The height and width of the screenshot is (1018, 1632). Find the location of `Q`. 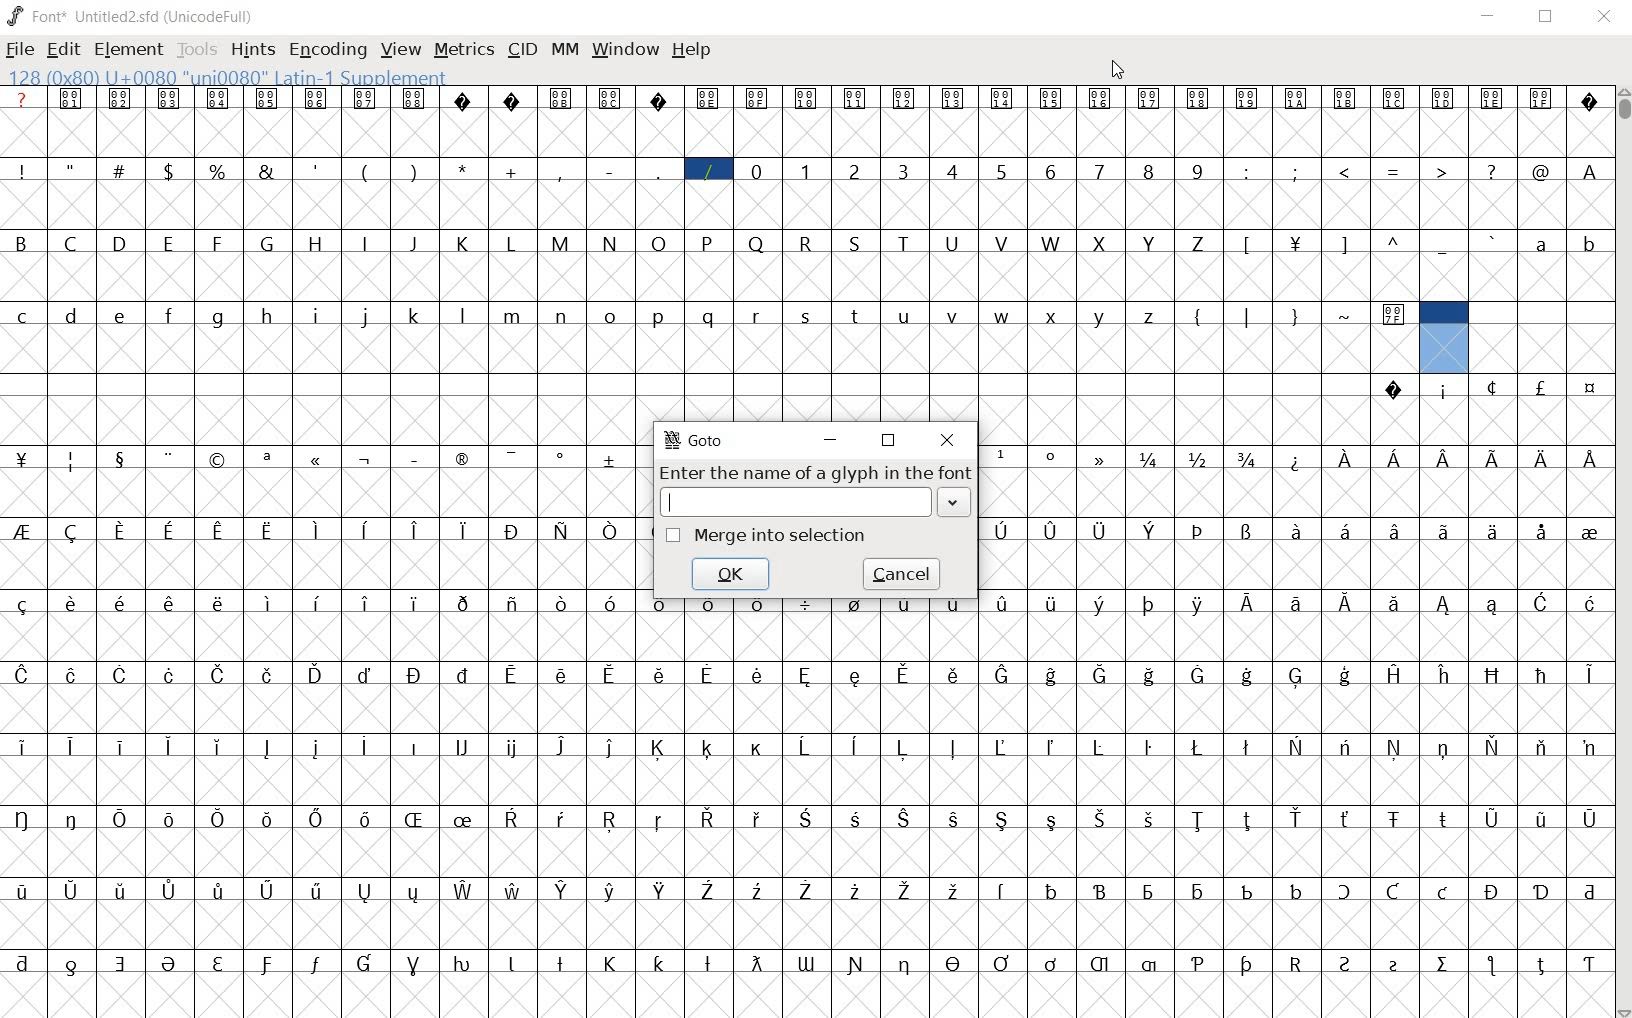

Q is located at coordinates (758, 241).